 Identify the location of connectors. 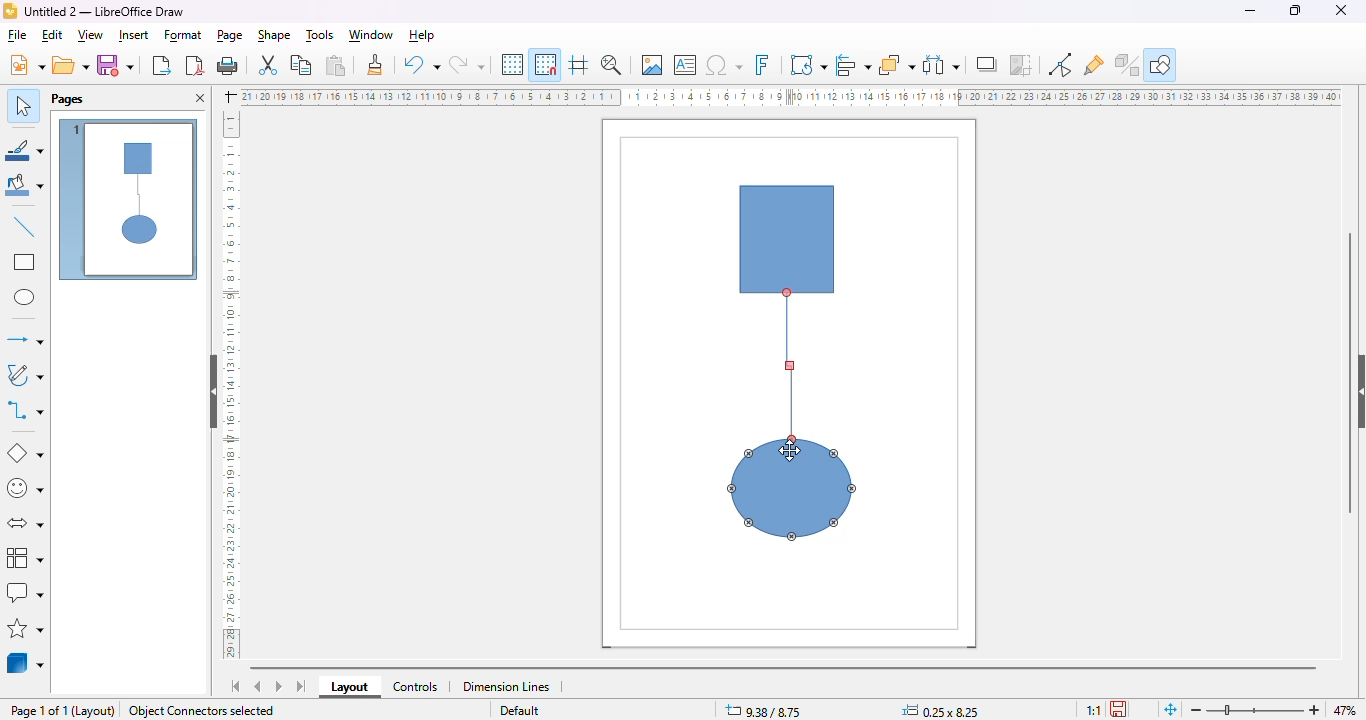
(26, 409).